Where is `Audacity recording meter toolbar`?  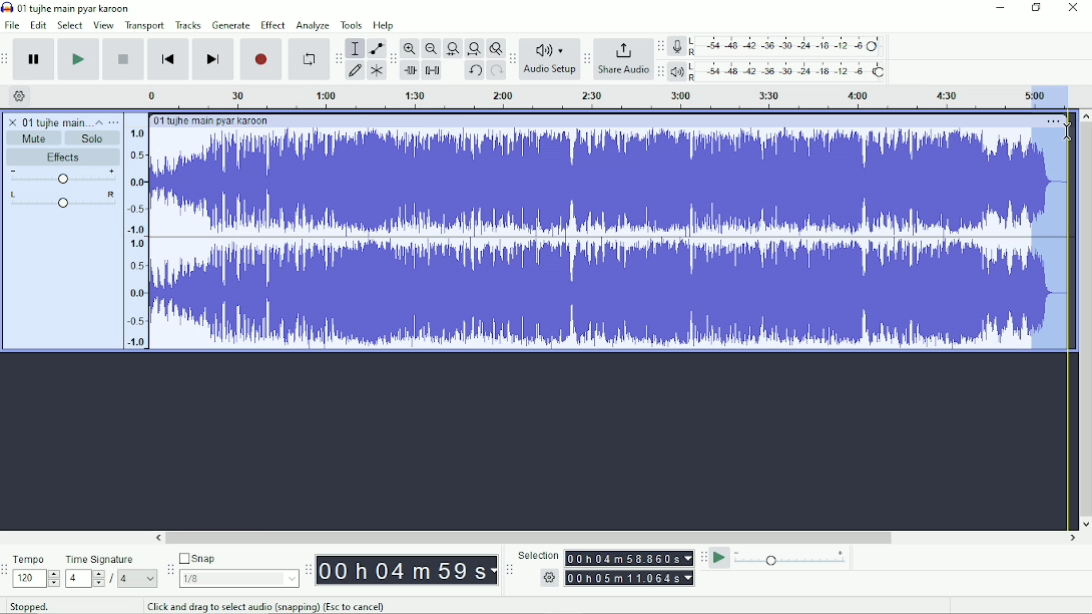 Audacity recording meter toolbar is located at coordinates (661, 47).